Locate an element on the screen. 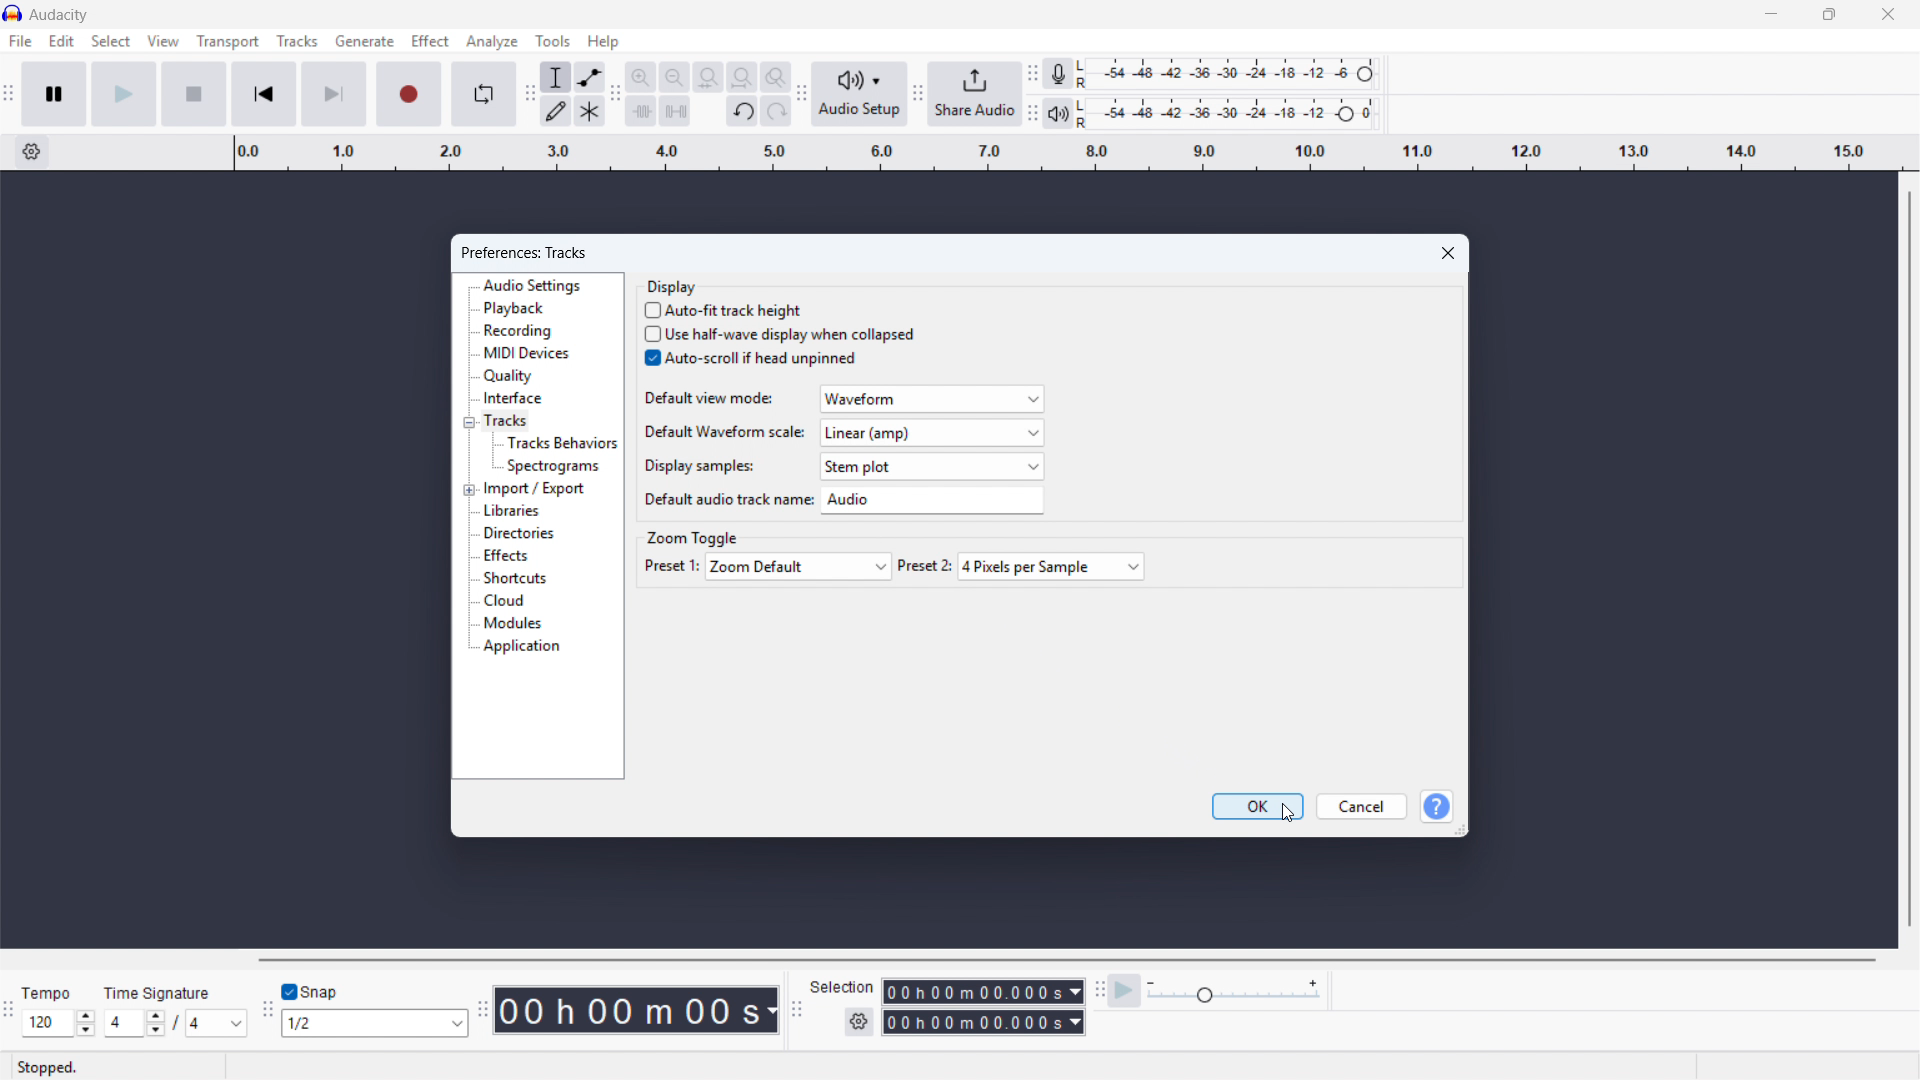 The width and height of the screenshot is (1920, 1080). application is located at coordinates (524, 647).